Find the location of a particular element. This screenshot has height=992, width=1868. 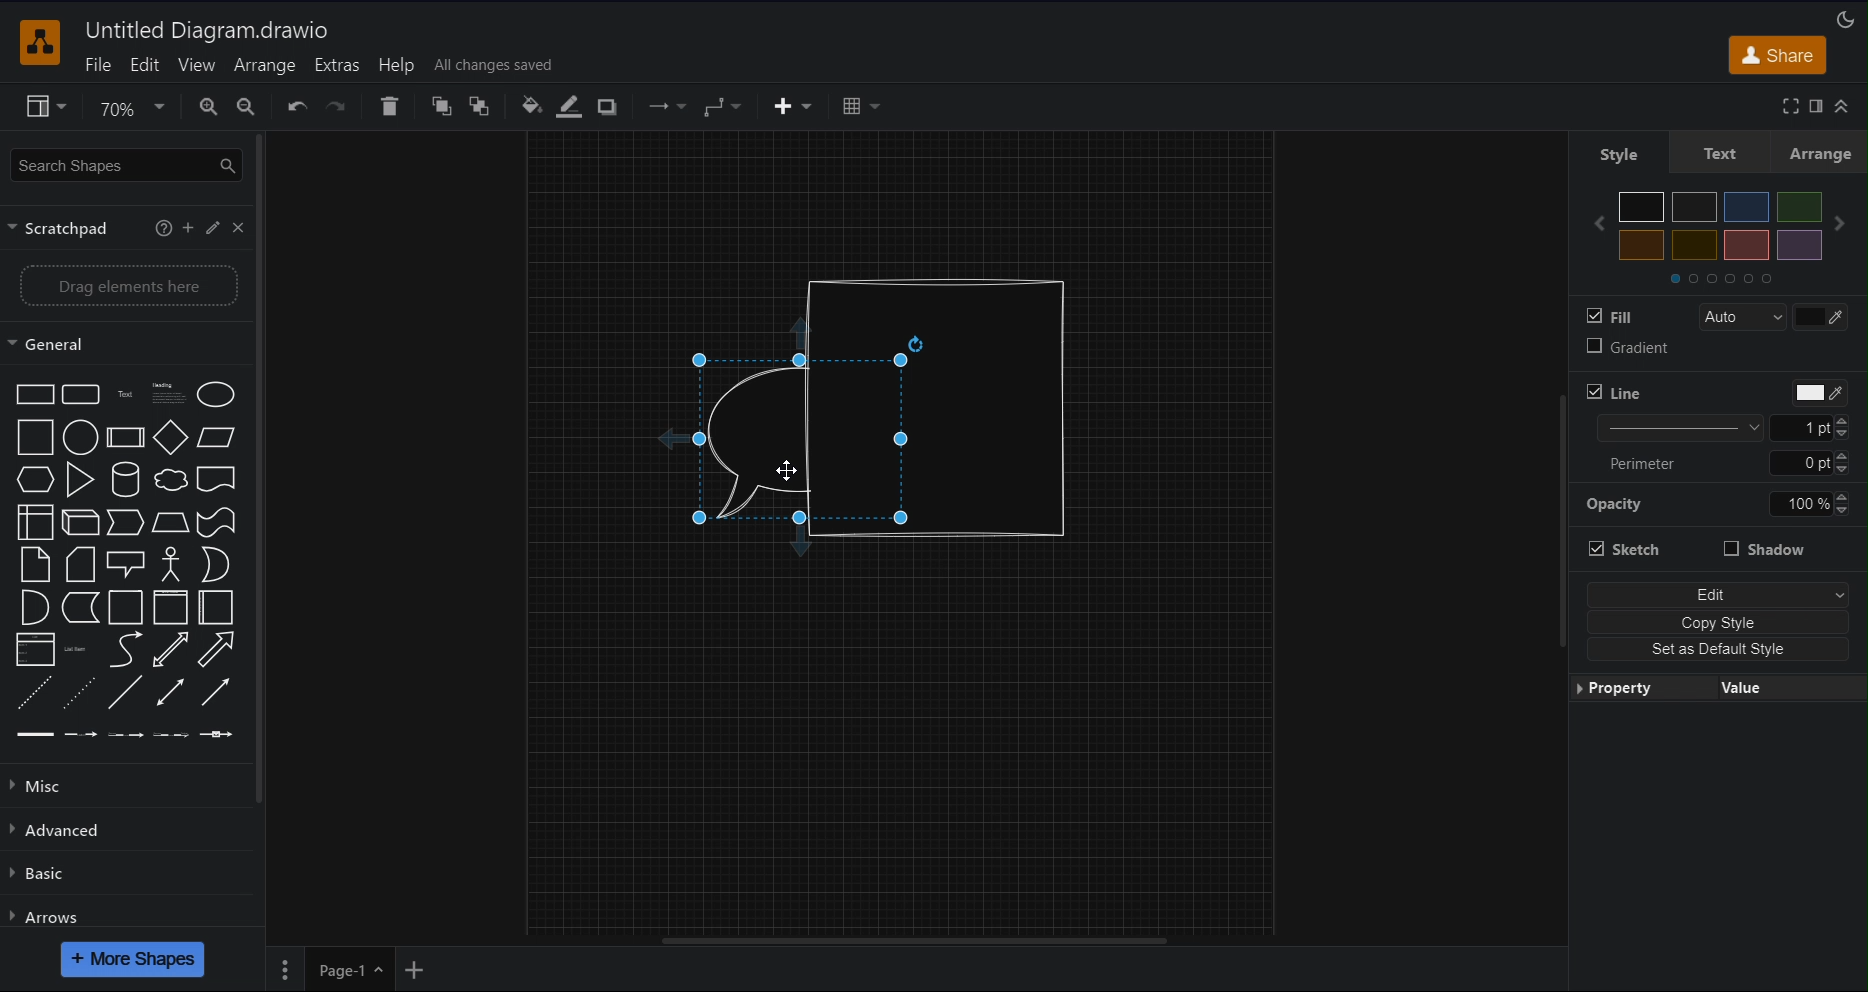

Auto is located at coordinates (1744, 317).